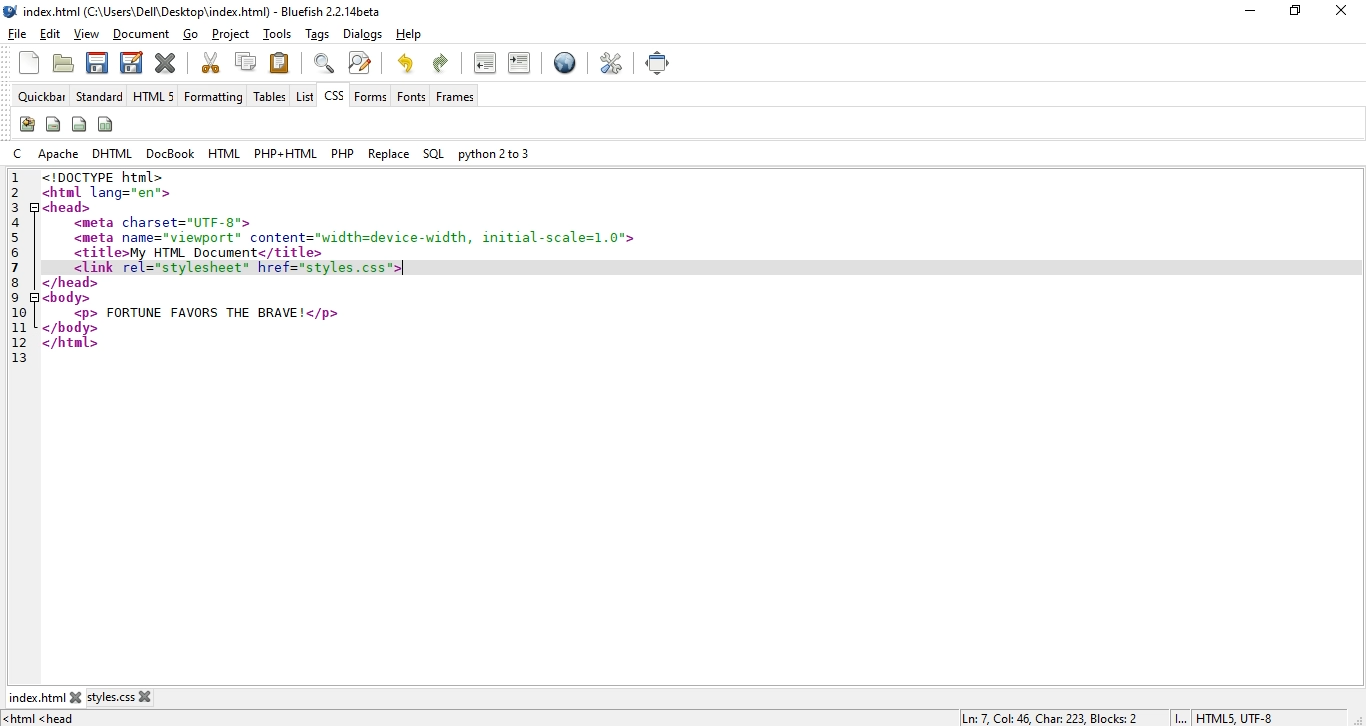  What do you see at coordinates (225, 153) in the screenshot?
I see `html` at bounding box center [225, 153].